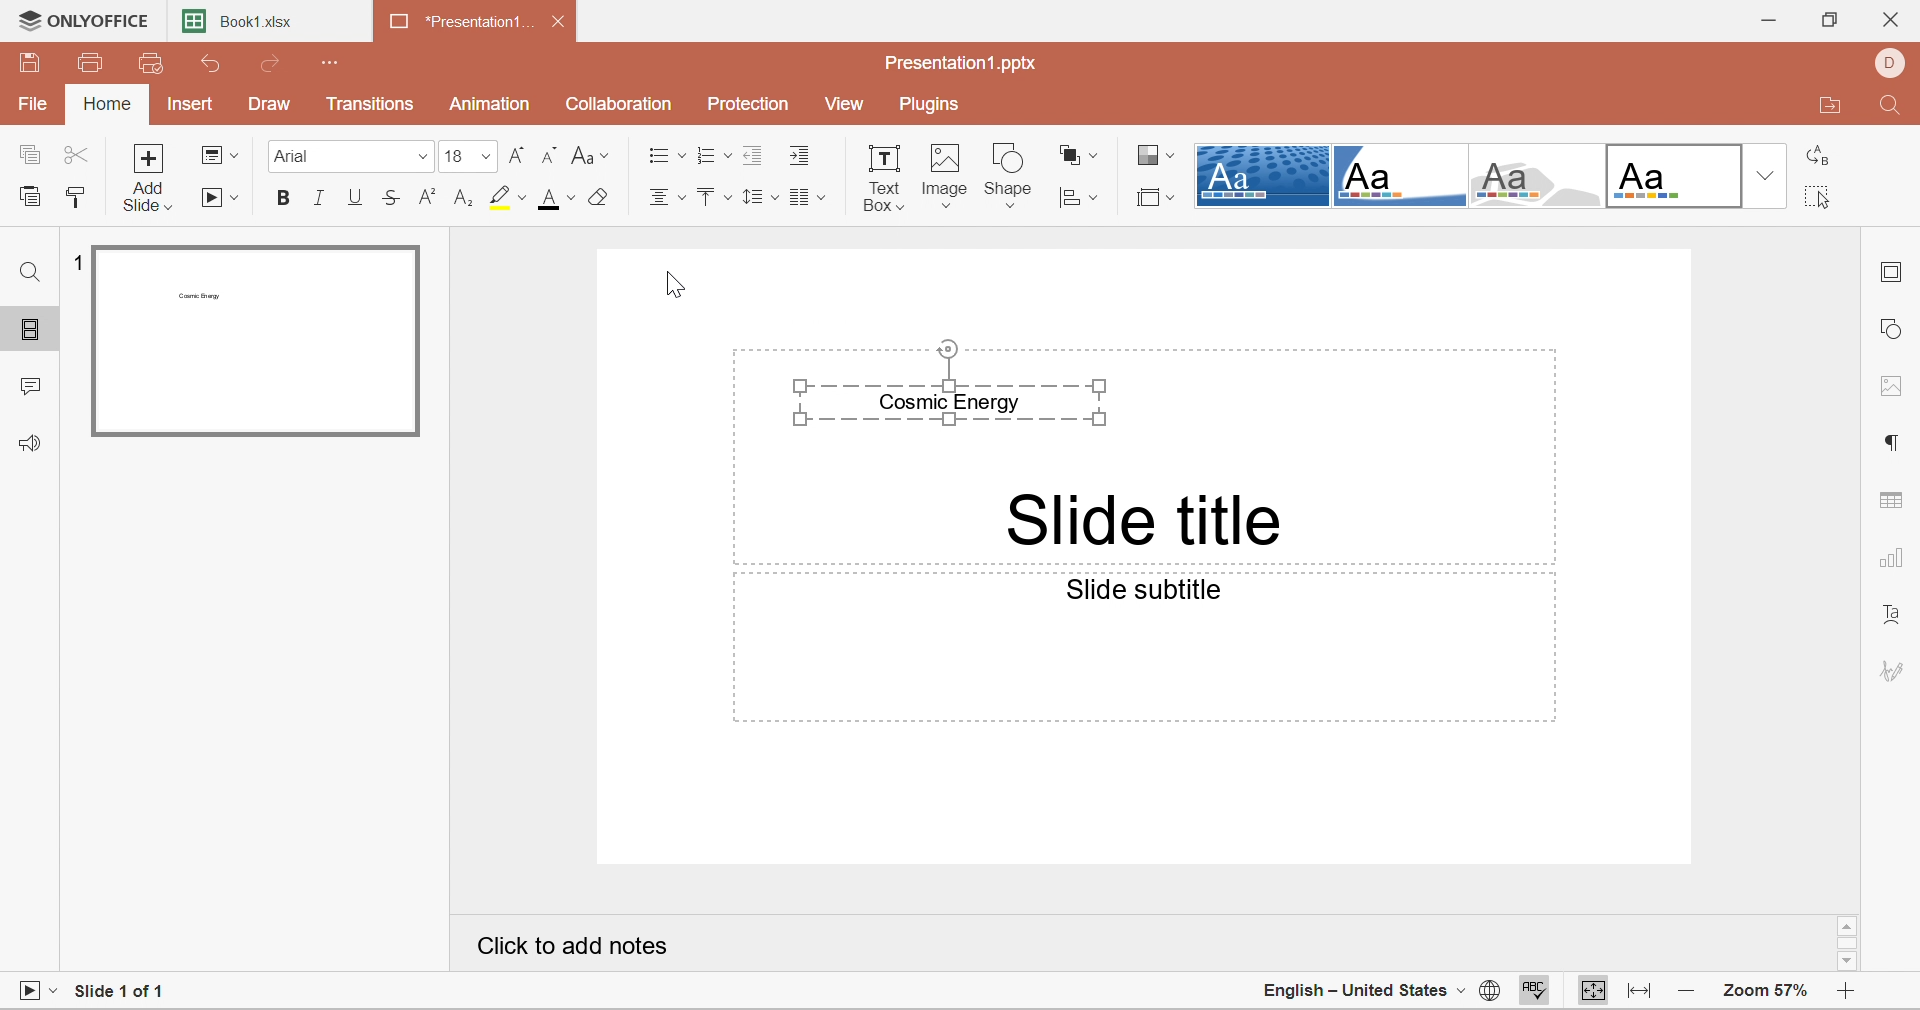  What do you see at coordinates (31, 62) in the screenshot?
I see `Save` at bounding box center [31, 62].